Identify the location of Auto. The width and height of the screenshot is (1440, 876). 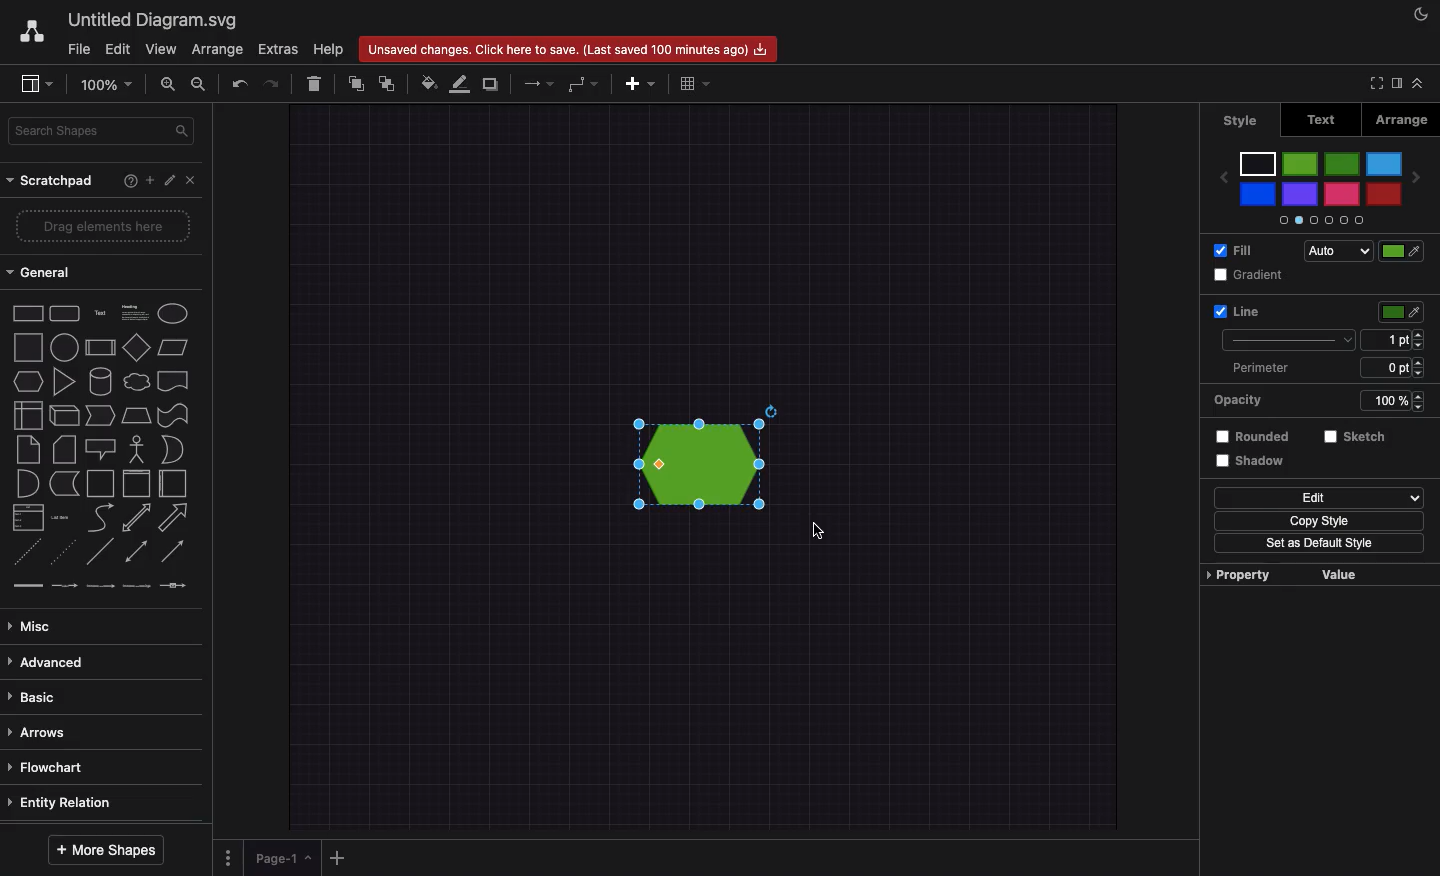
(1340, 251).